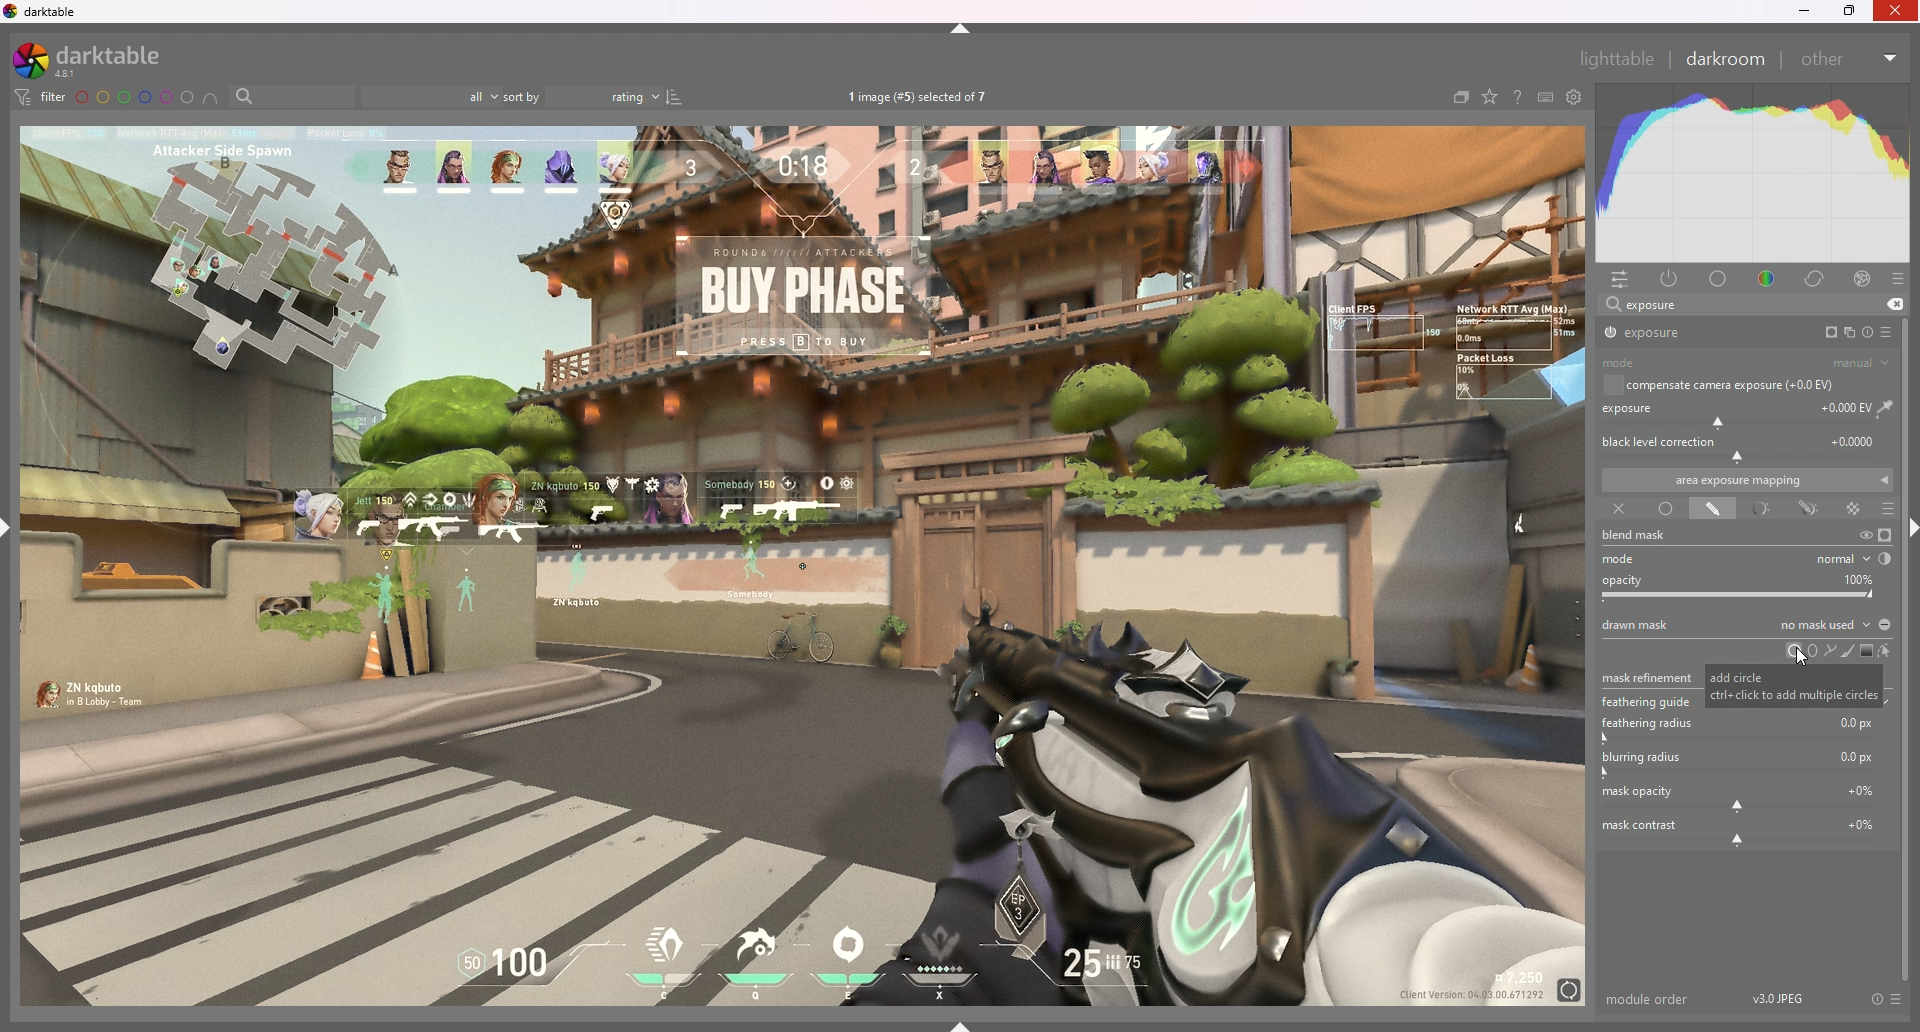  Describe the element at coordinates (1730, 385) in the screenshot. I see `compensate camera exposure` at that location.